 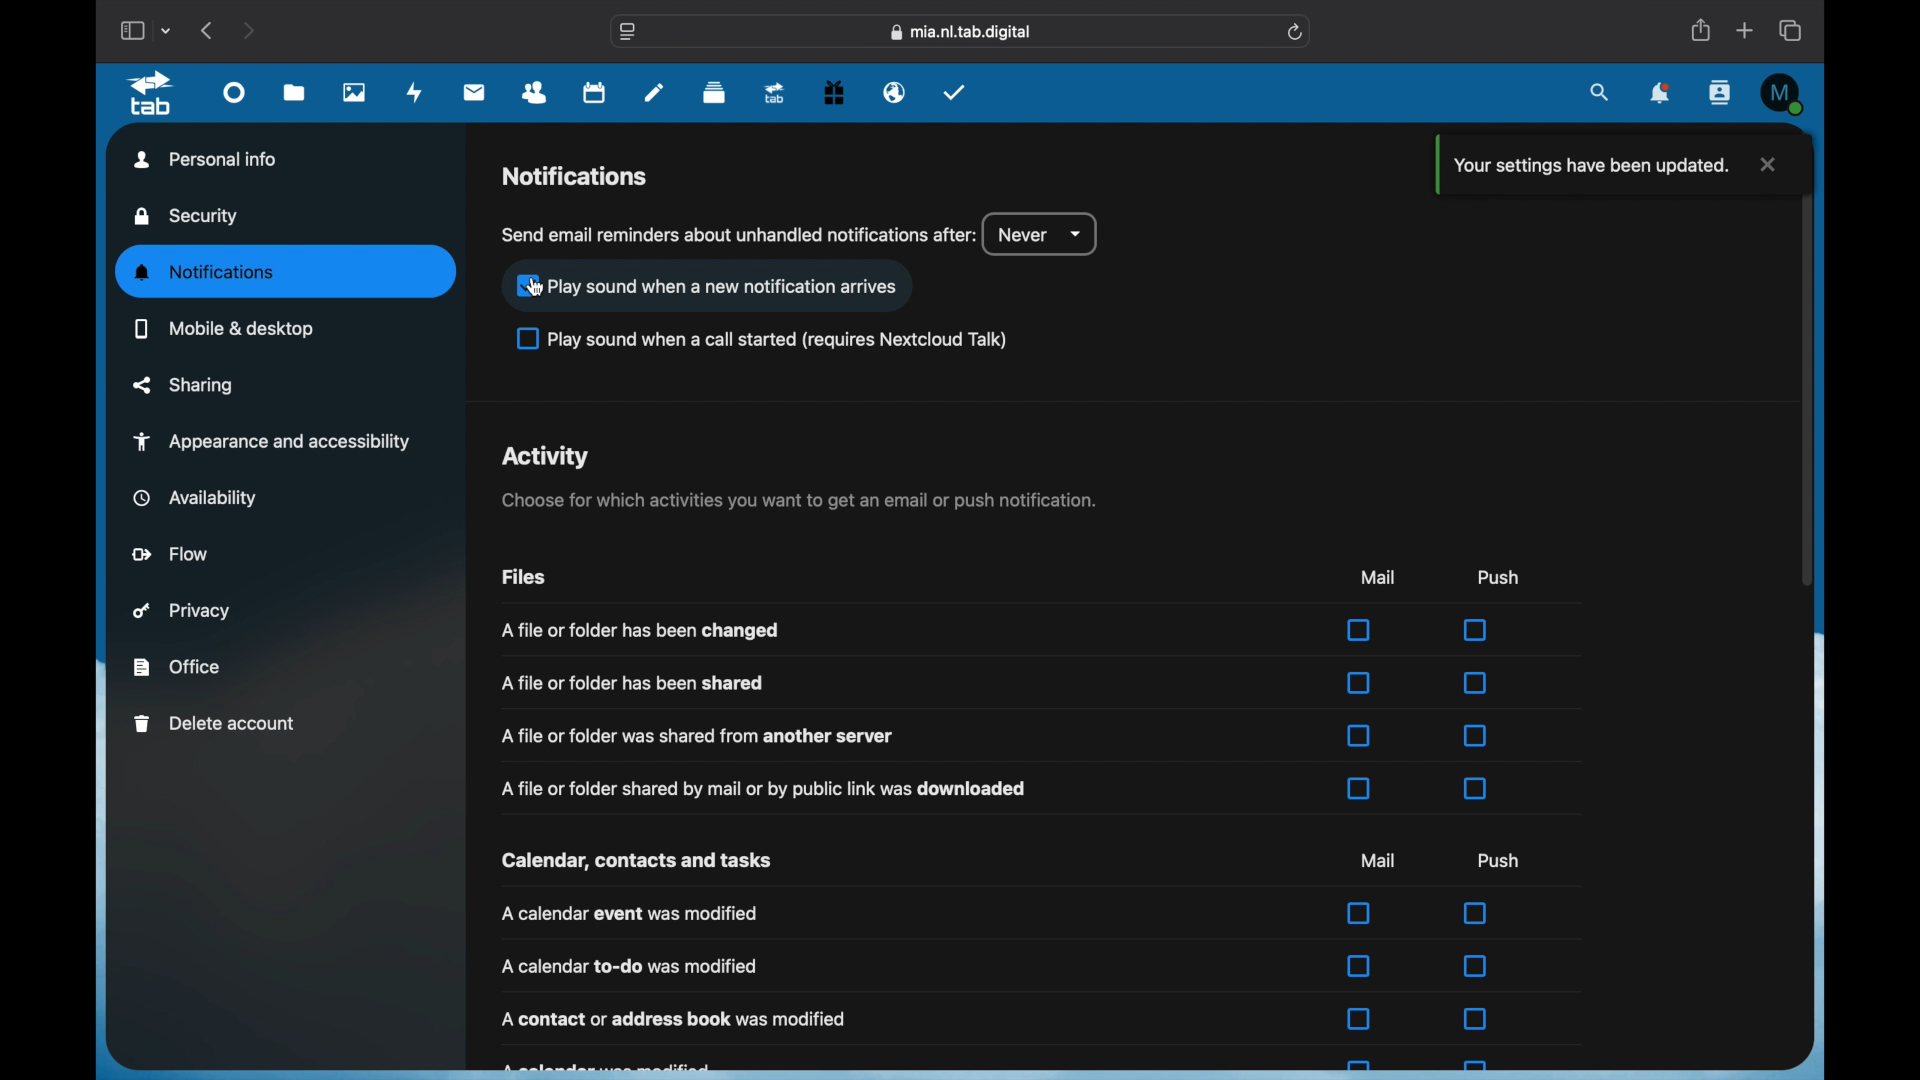 I want to click on checkbox, so click(x=1360, y=1067).